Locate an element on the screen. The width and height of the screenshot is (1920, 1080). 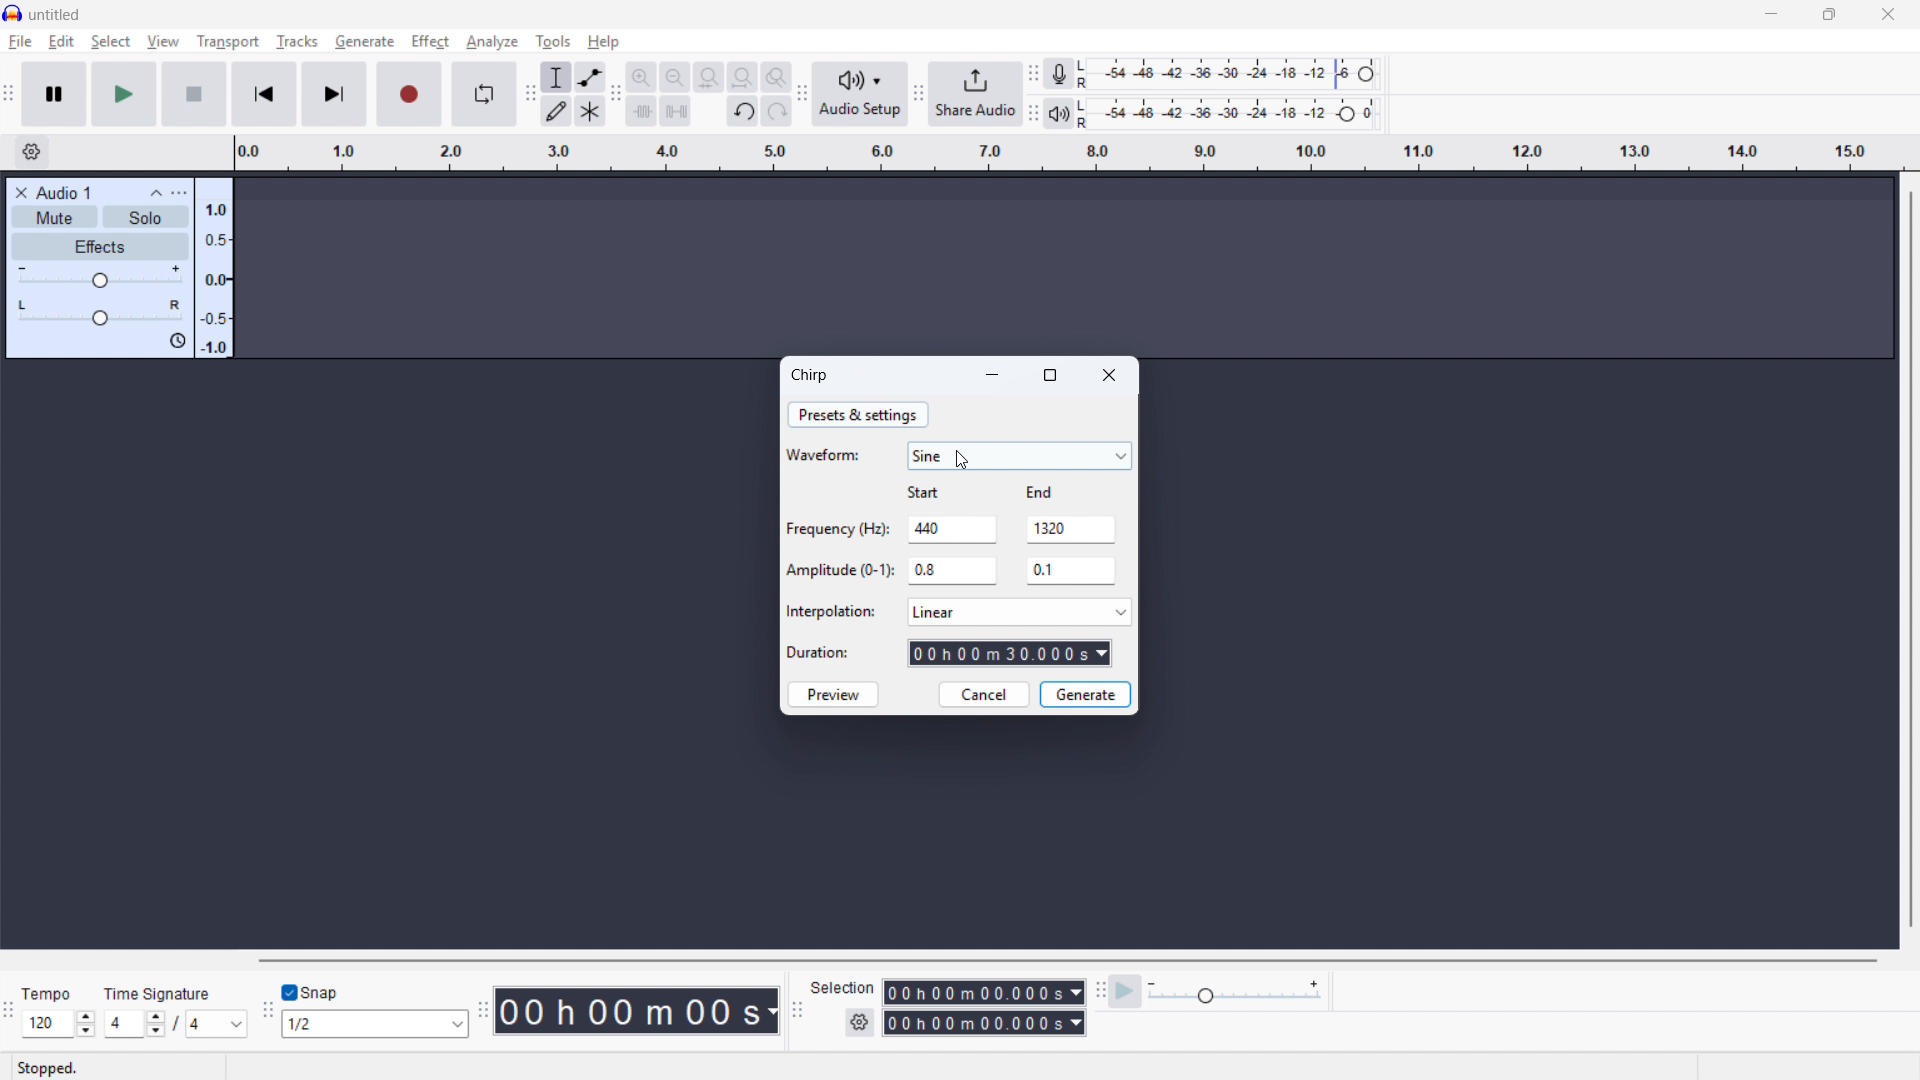
Redo  is located at coordinates (776, 112).